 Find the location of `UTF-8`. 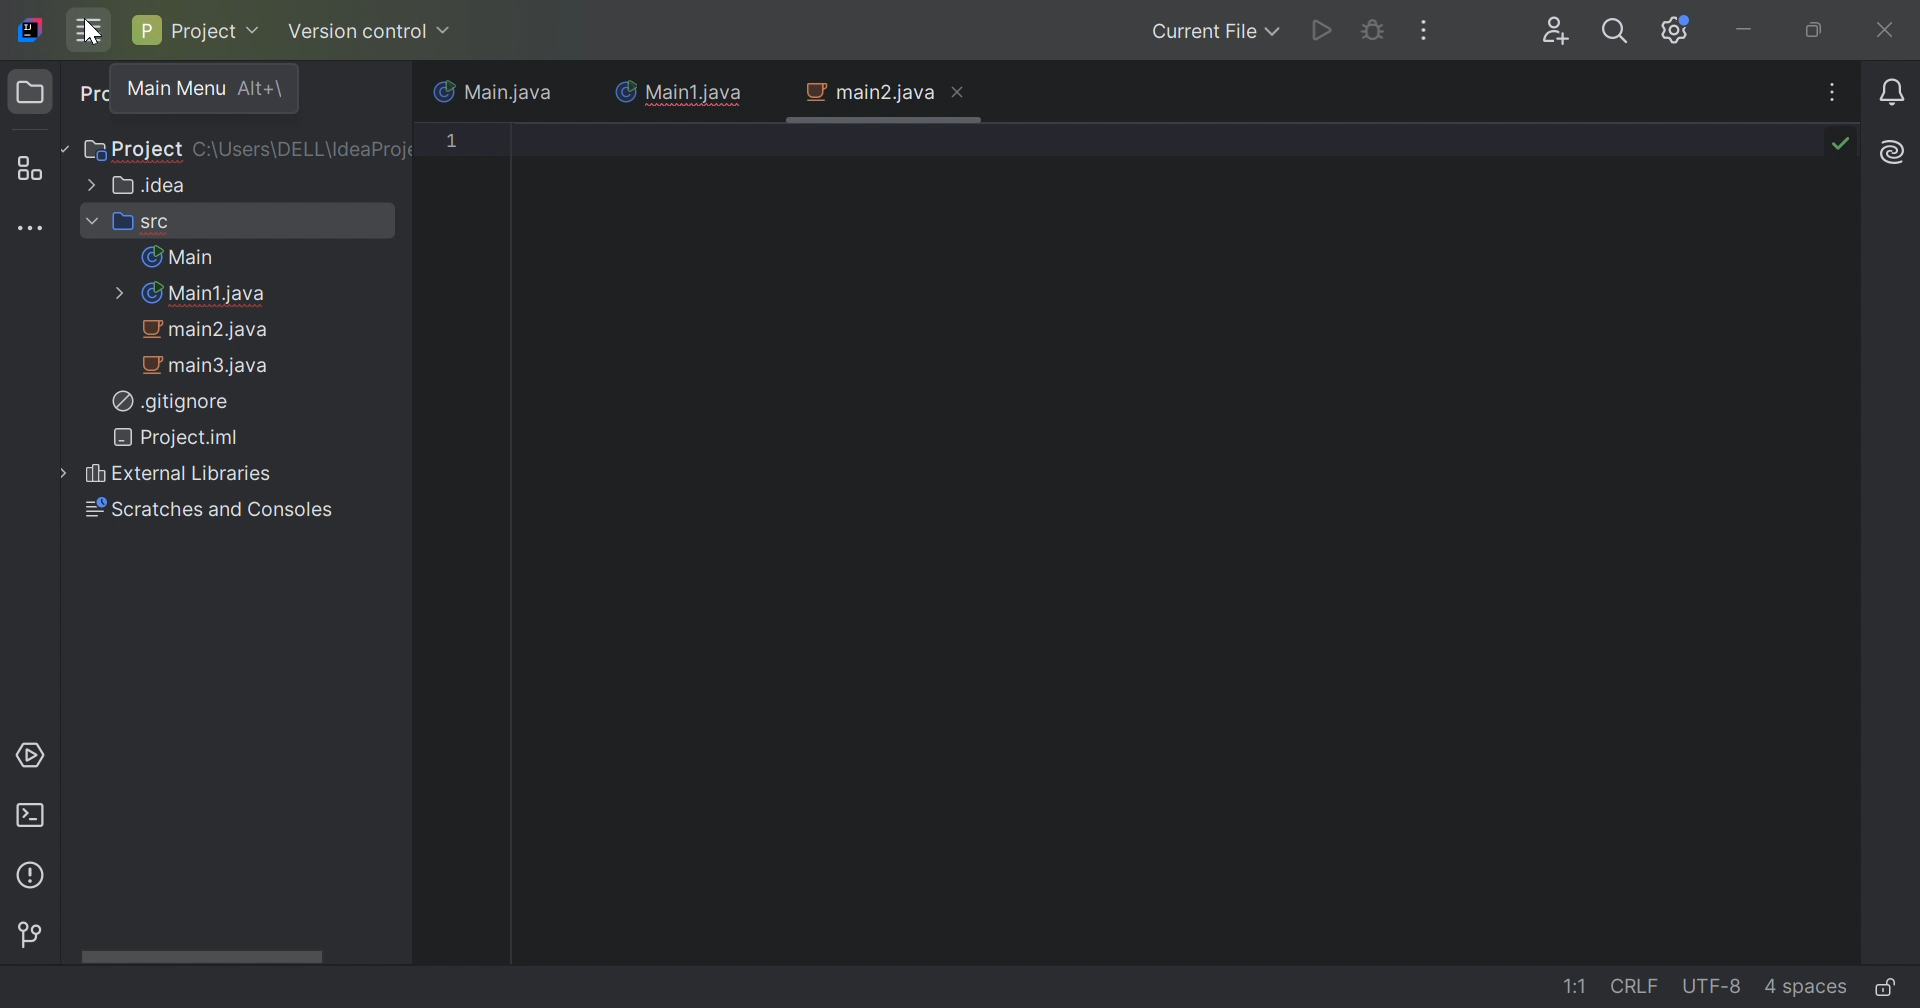

UTF-8 is located at coordinates (1715, 987).